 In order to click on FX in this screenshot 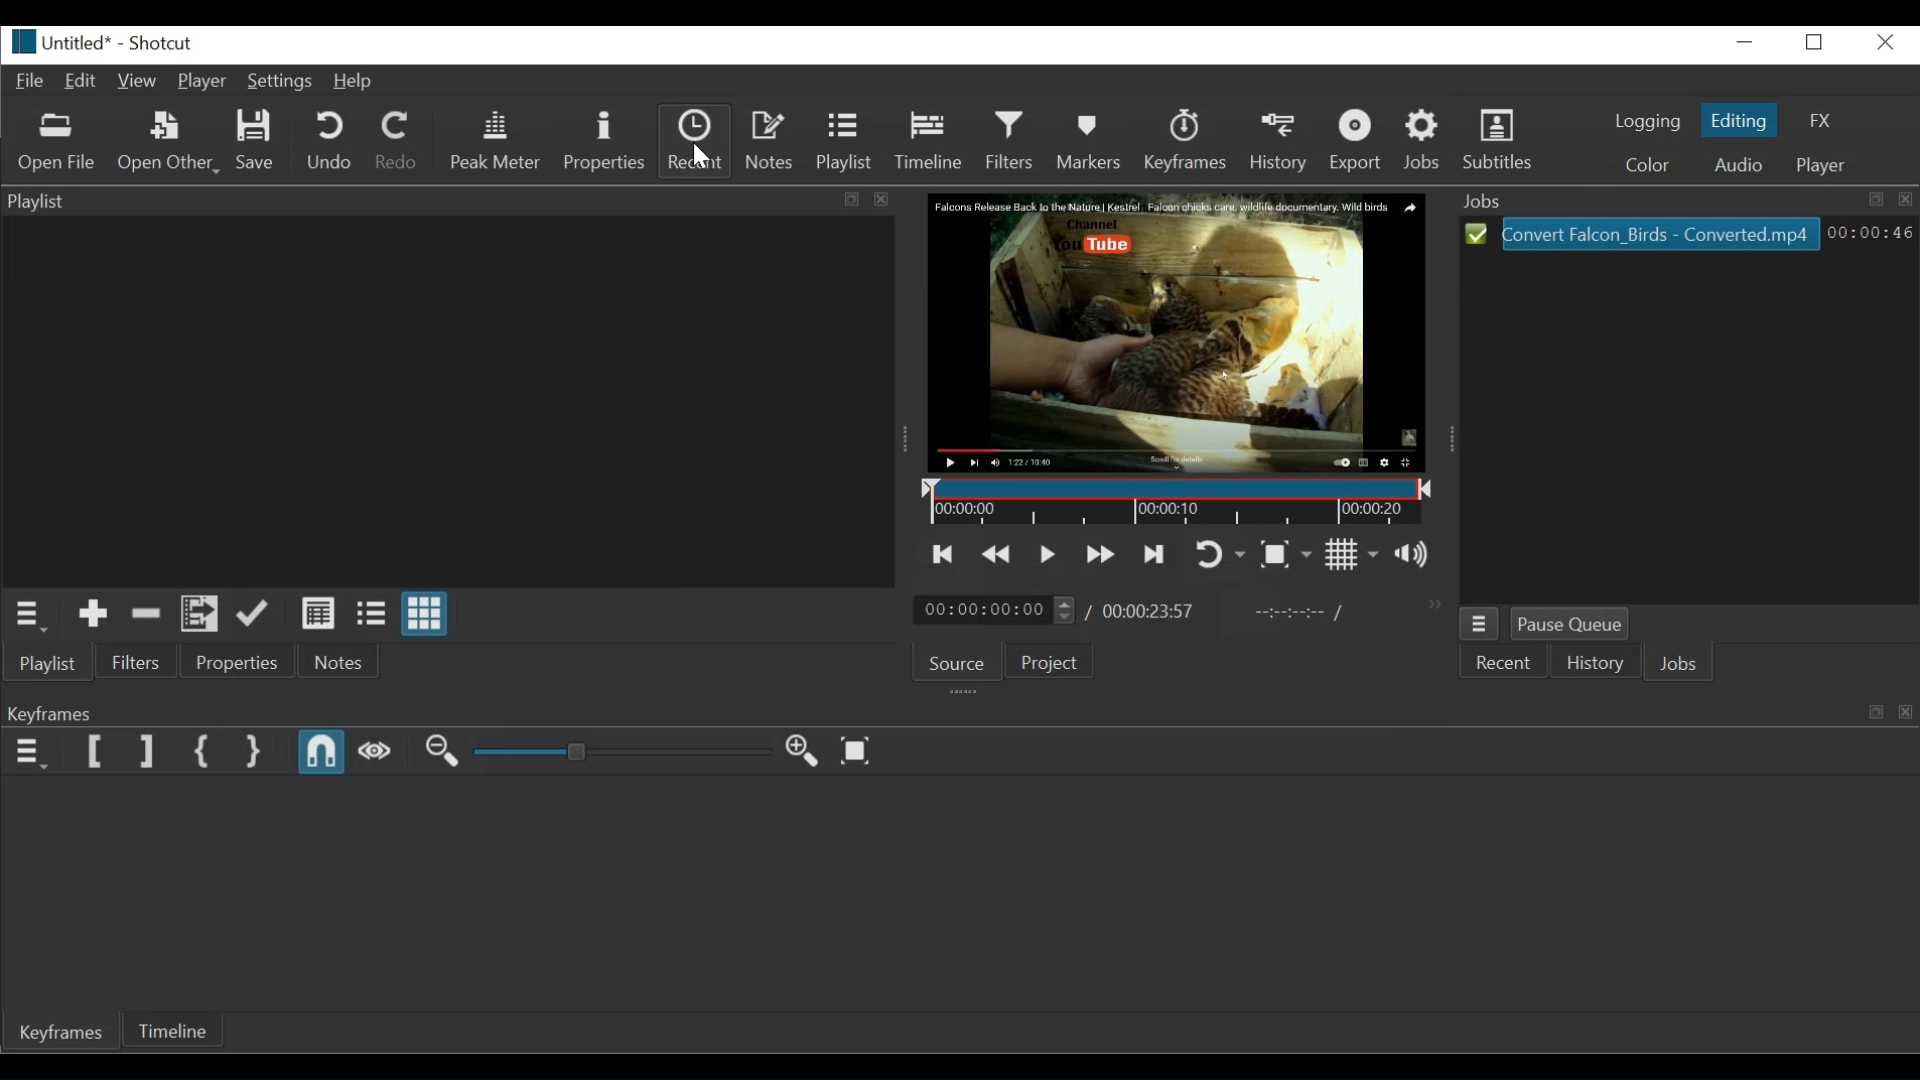, I will do `click(1816, 121)`.